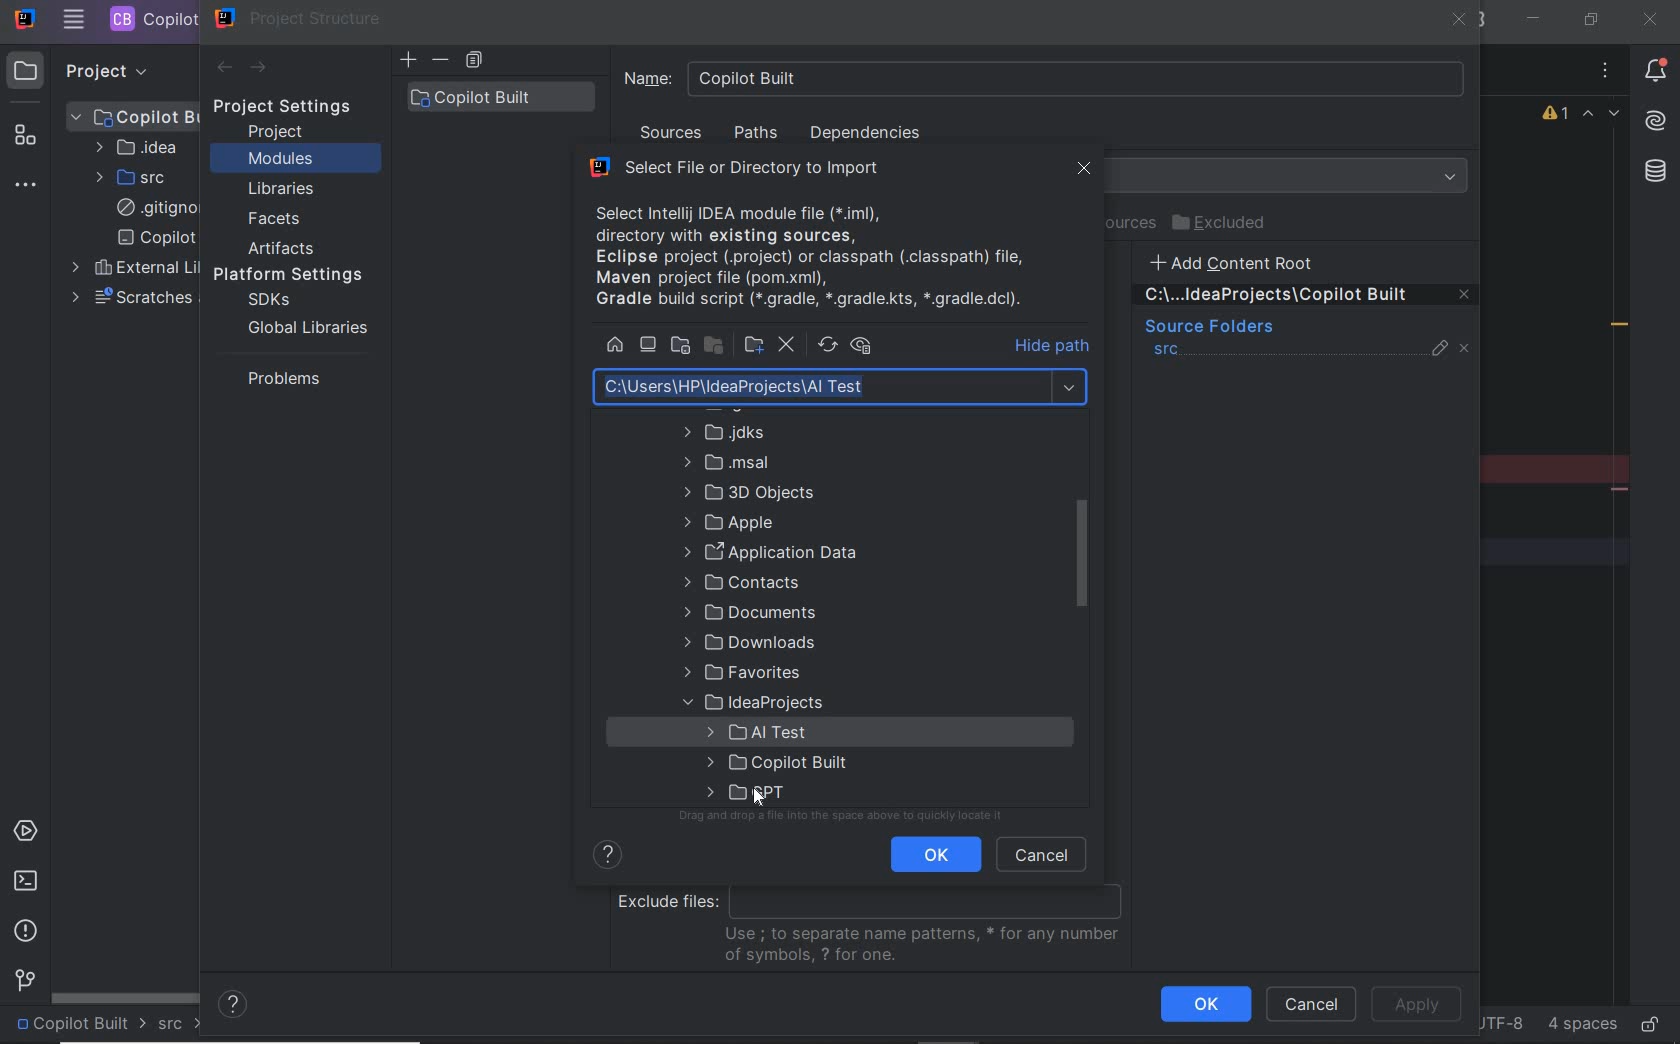 This screenshot has height=1044, width=1680. What do you see at coordinates (135, 147) in the screenshot?
I see `IDEA` at bounding box center [135, 147].